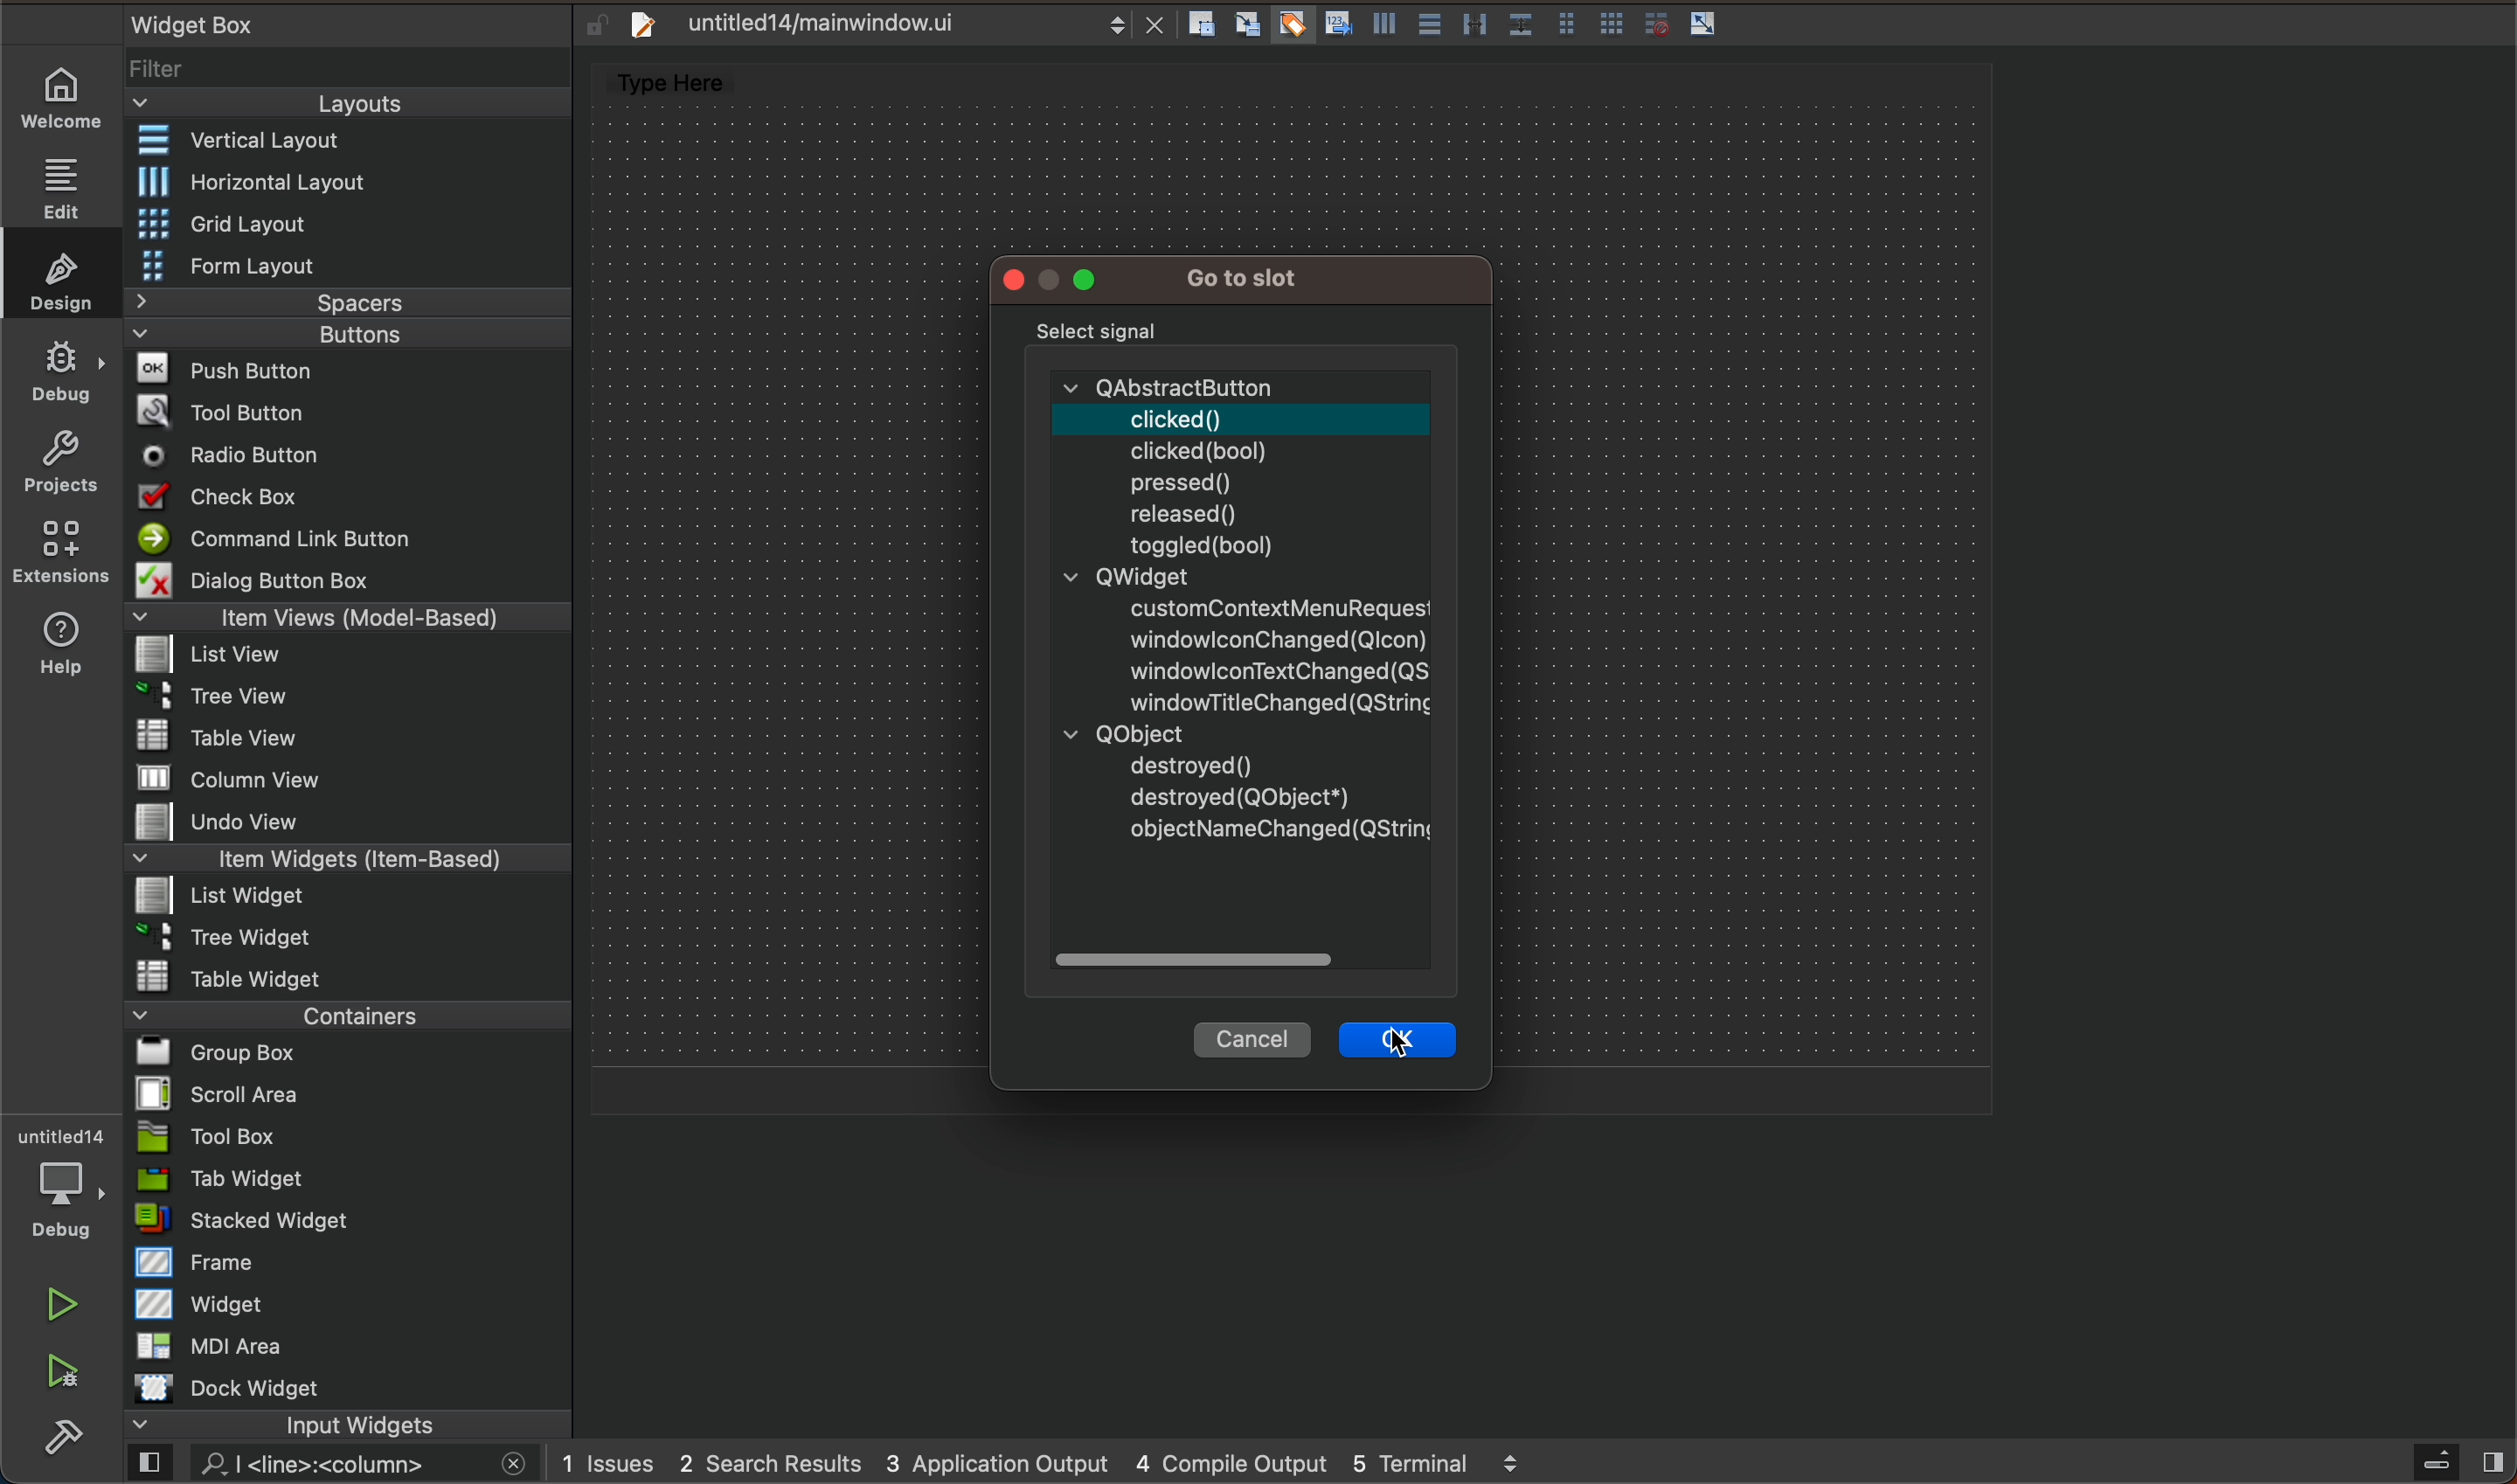 Image resolution: width=2517 pixels, height=1484 pixels. I want to click on file tab, so click(889, 28).